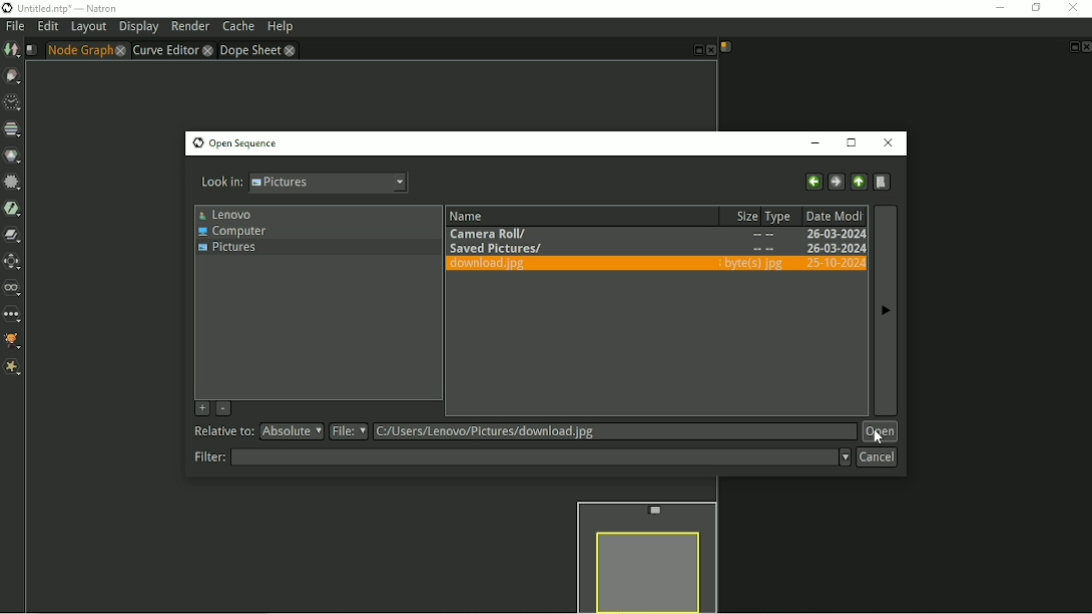  I want to click on 25-10-2024, so click(830, 264).